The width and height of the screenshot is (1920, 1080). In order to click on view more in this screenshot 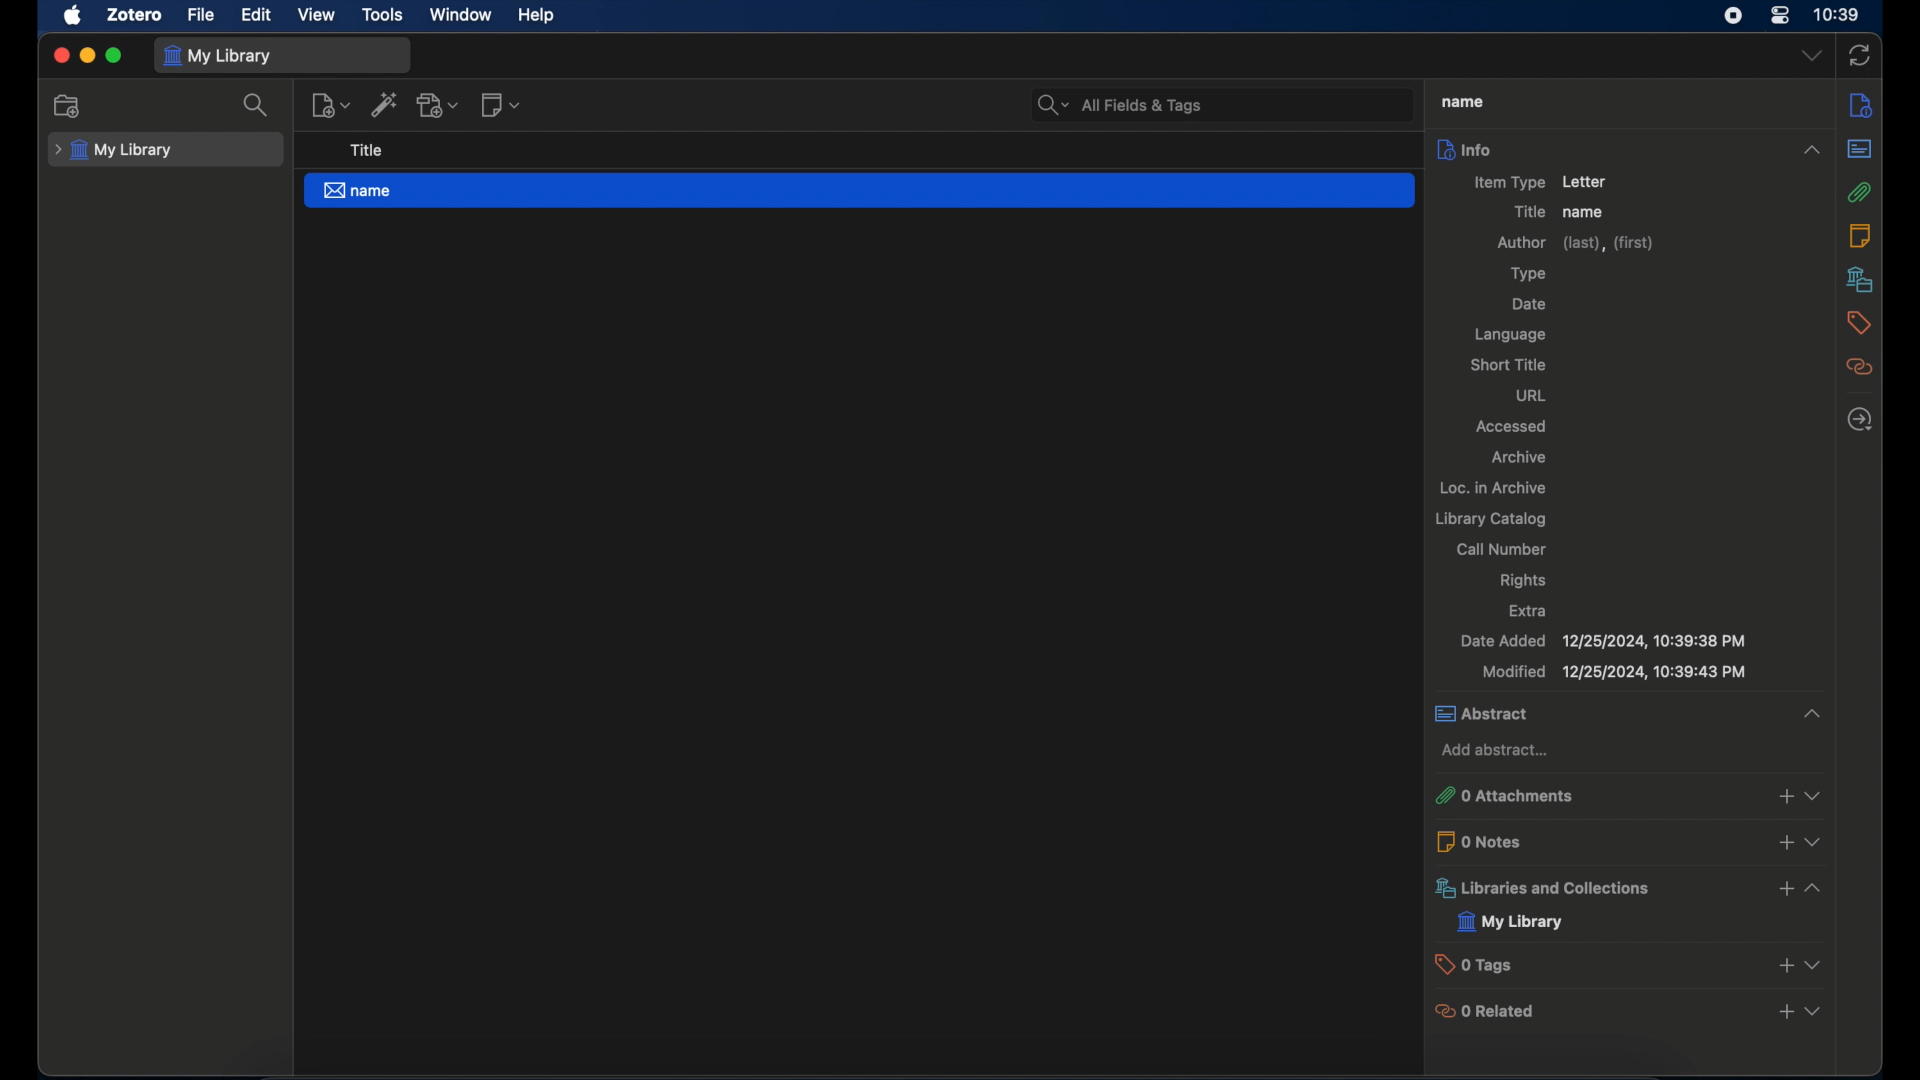, I will do `click(1813, 1011)`.